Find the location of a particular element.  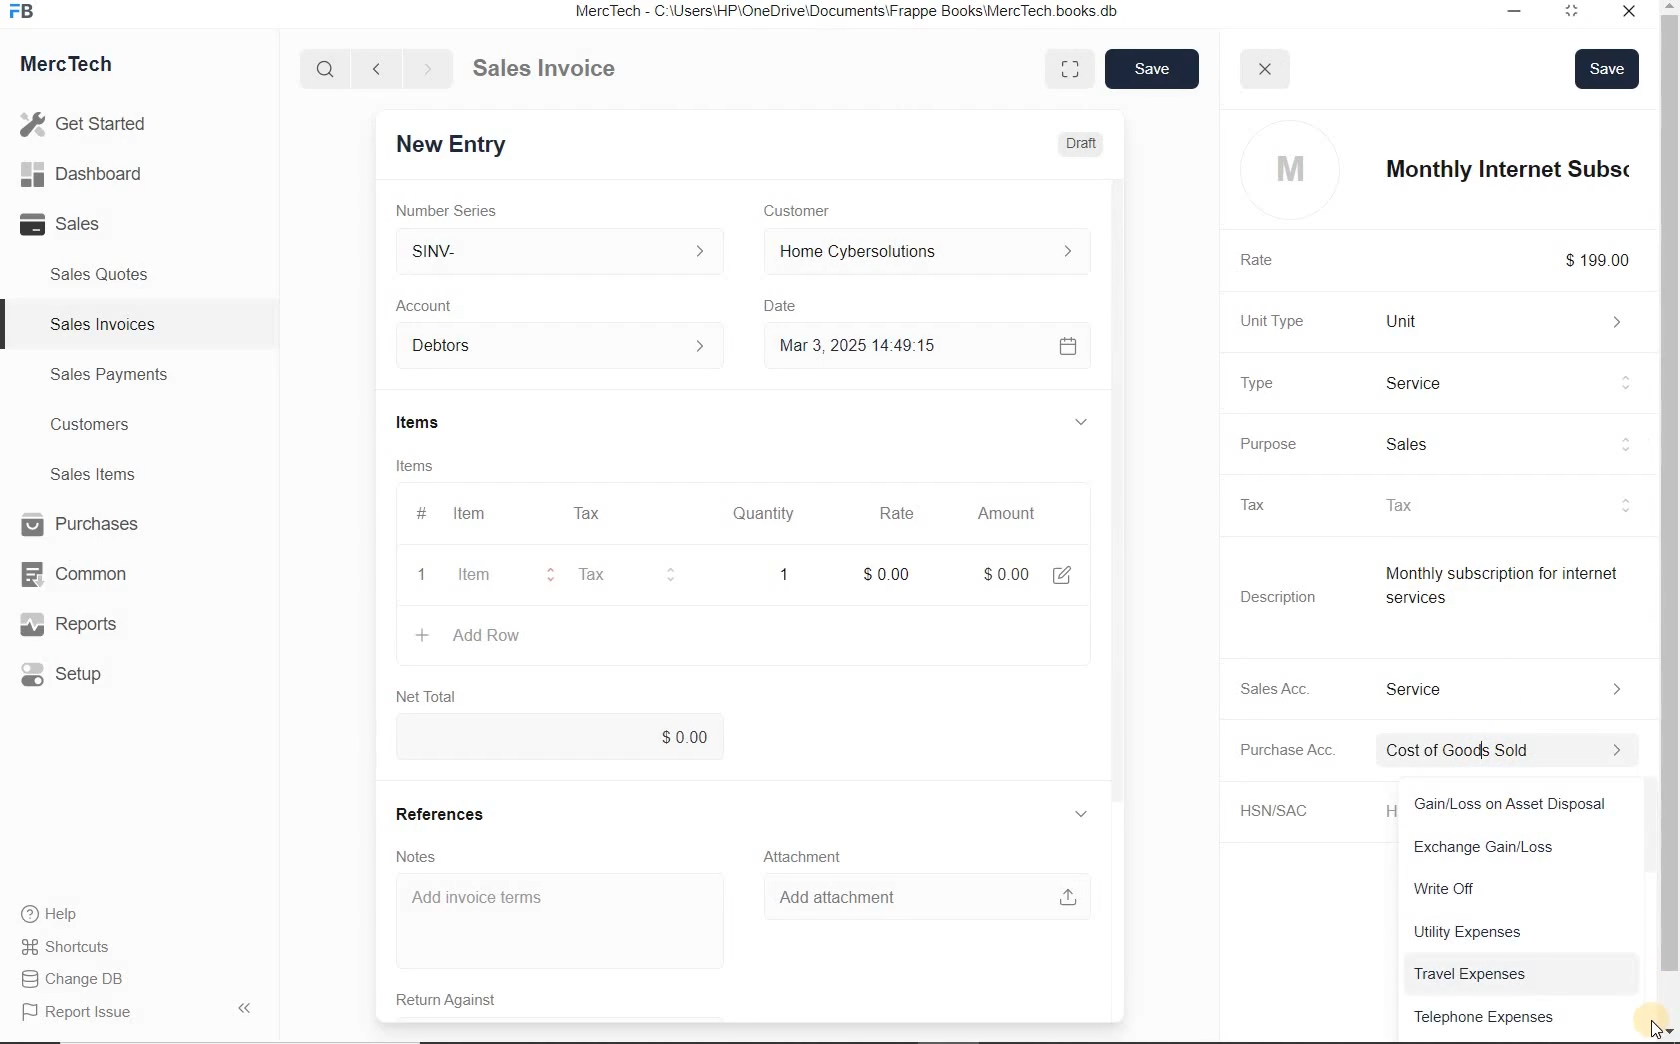

Home Cyber Solutions is located at coordinates (931, 252).